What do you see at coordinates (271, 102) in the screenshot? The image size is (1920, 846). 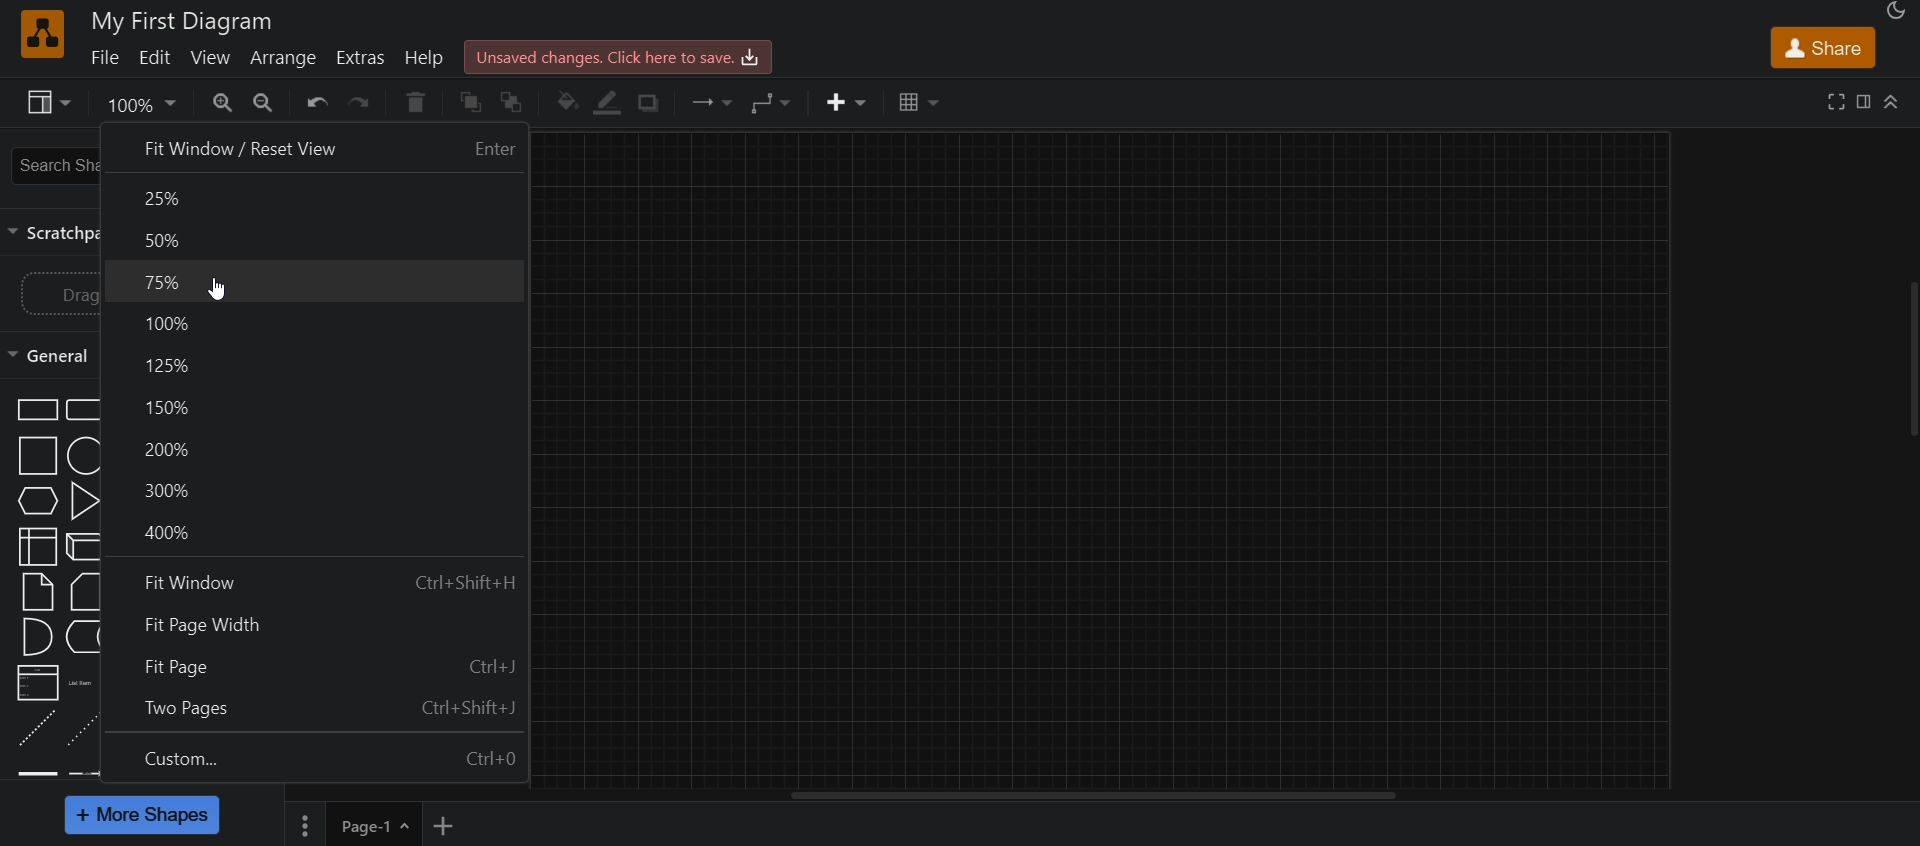 I see `zoom in` at bounding box center [271, 102].